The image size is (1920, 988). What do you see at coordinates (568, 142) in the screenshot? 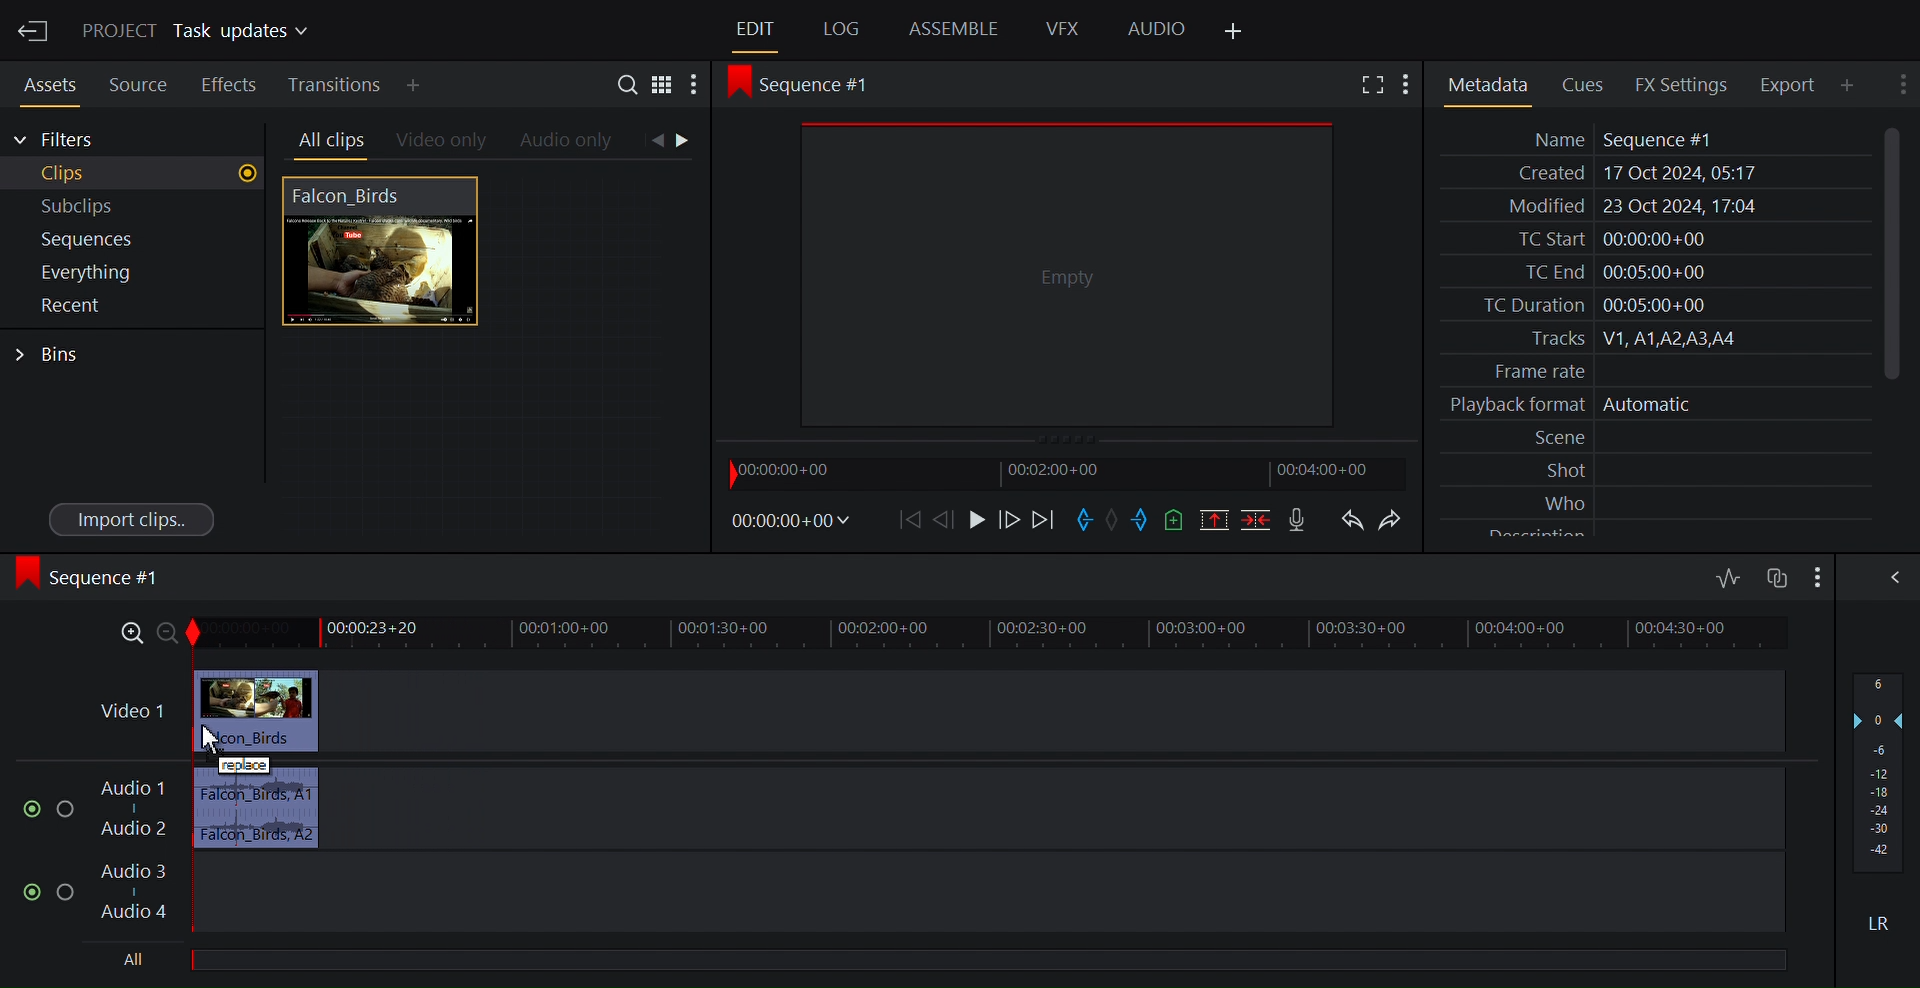
I see `Audio only` at bounding box center [568, 142].